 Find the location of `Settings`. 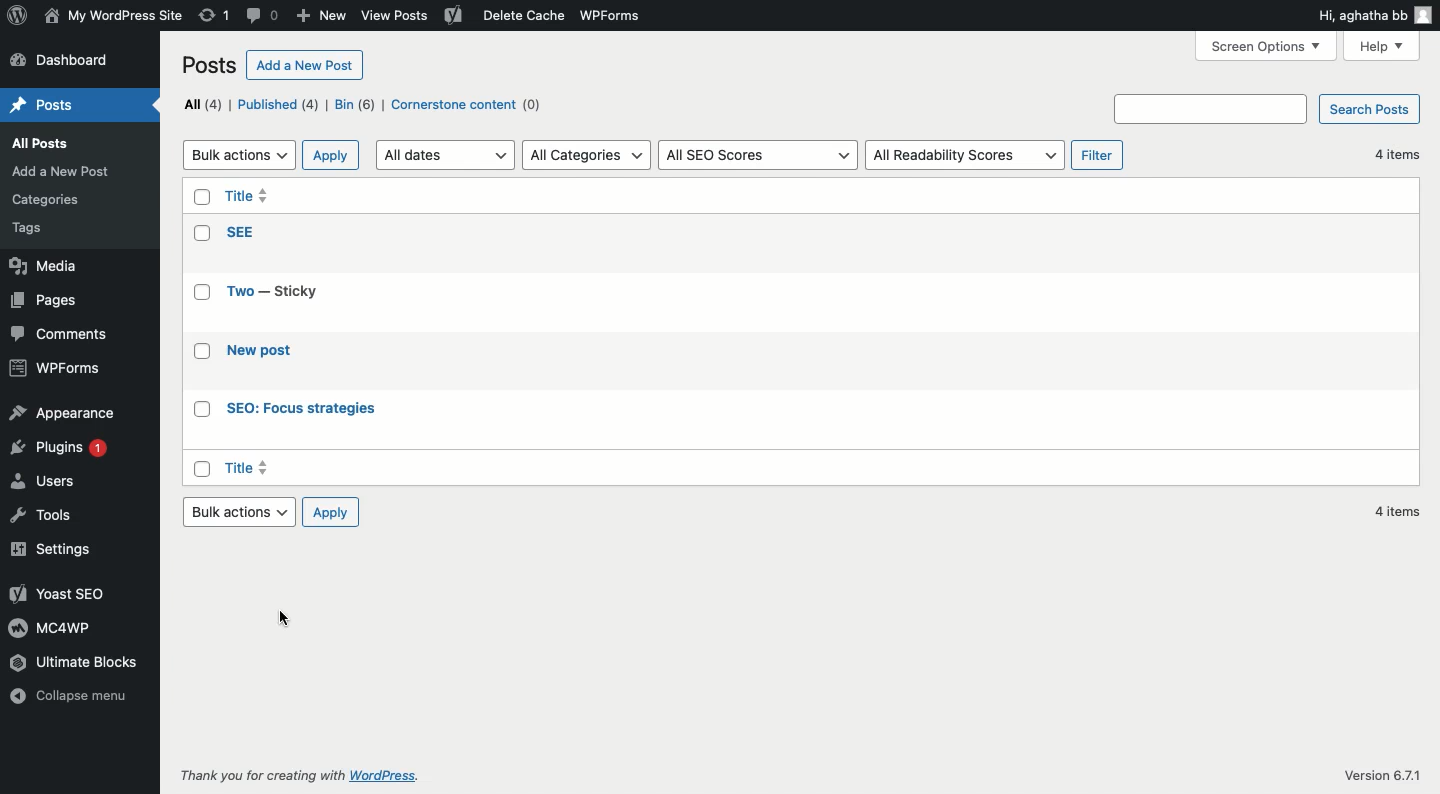

Settings is located at coordinates (61, 548).